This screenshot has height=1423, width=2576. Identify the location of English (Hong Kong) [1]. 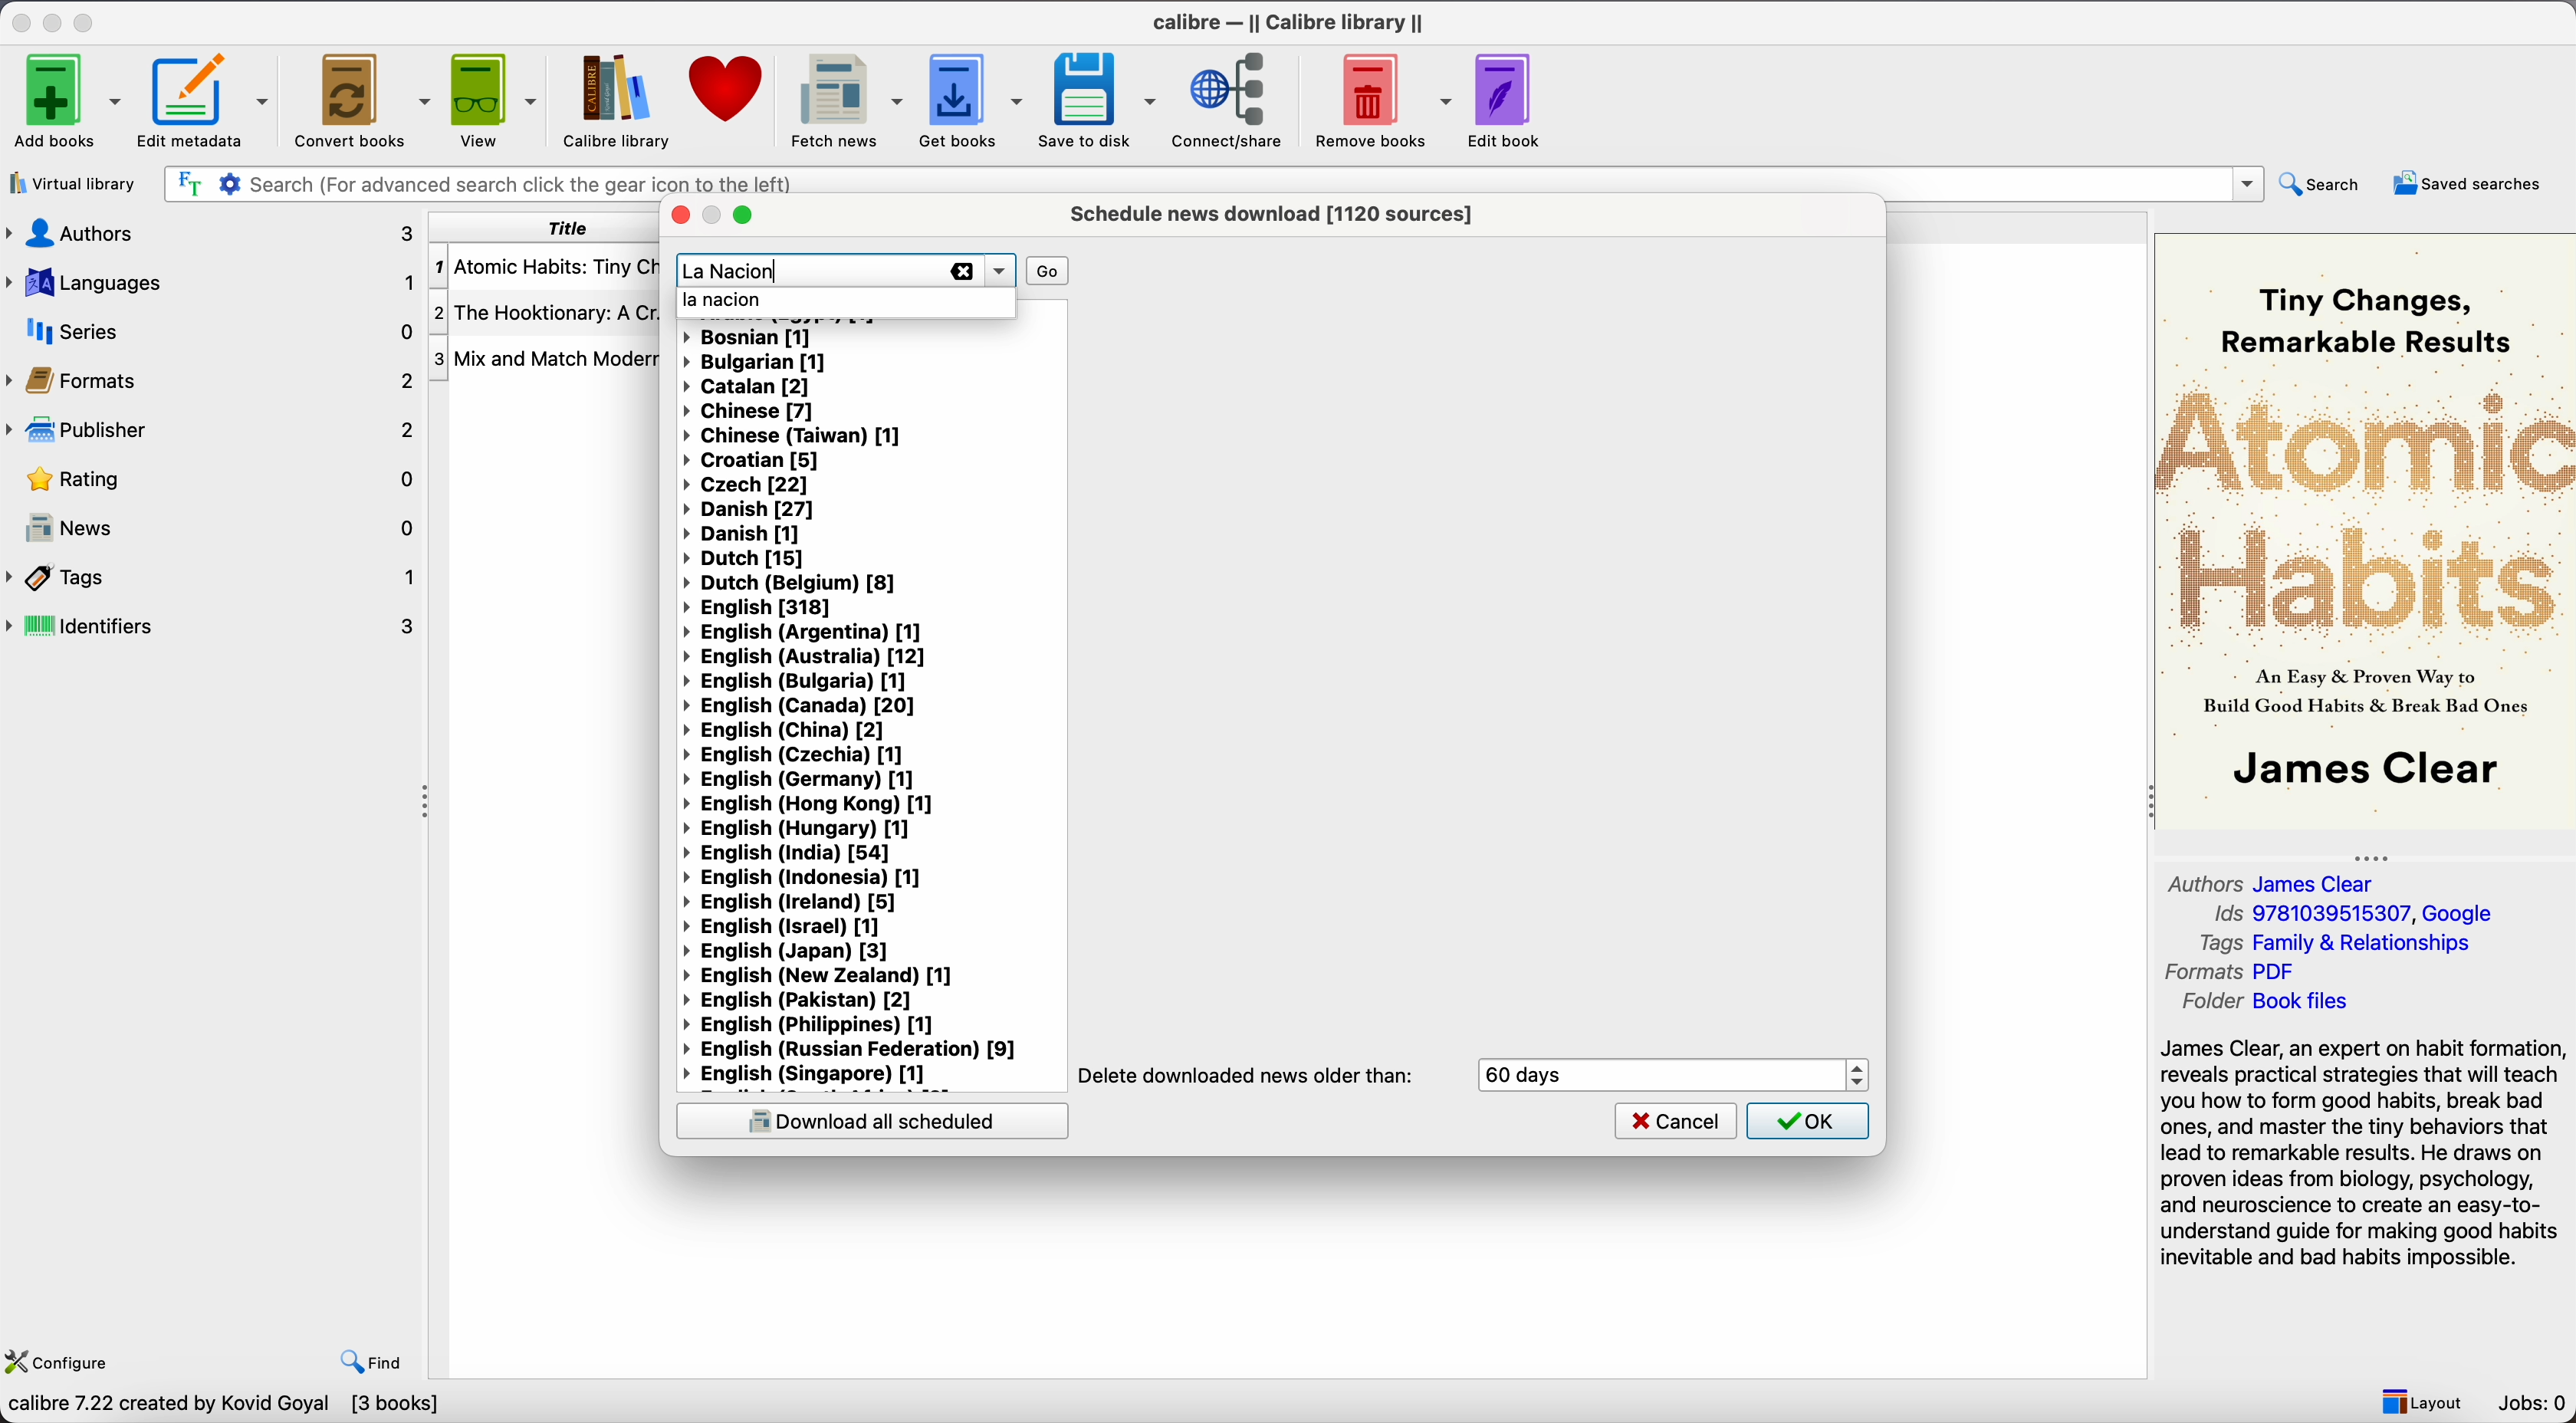
(810, 804).